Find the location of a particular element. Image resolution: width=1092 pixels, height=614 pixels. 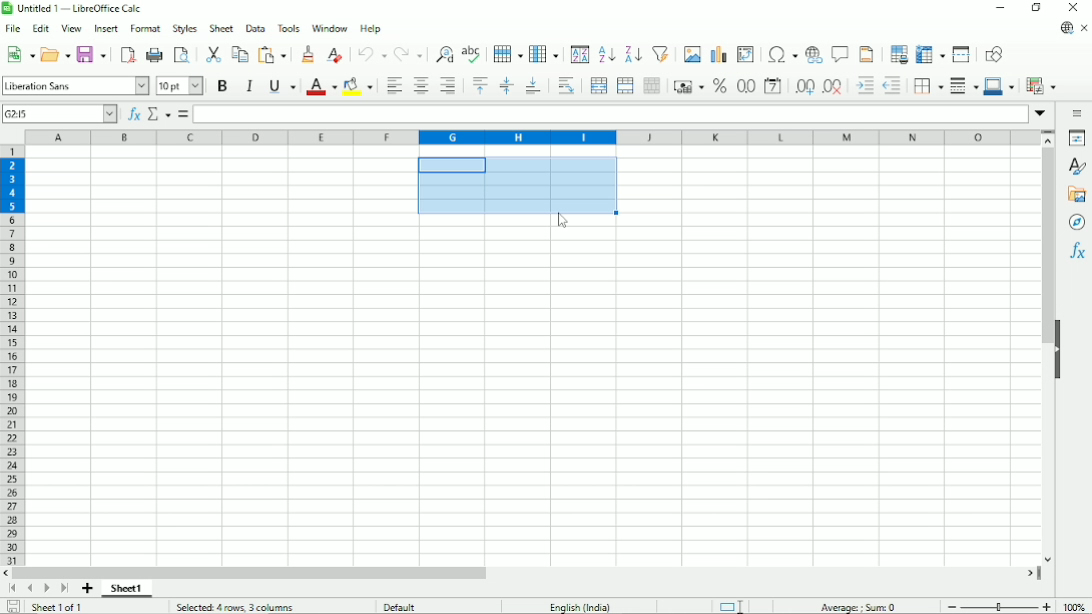

undo is located at coordinates (370, 54).